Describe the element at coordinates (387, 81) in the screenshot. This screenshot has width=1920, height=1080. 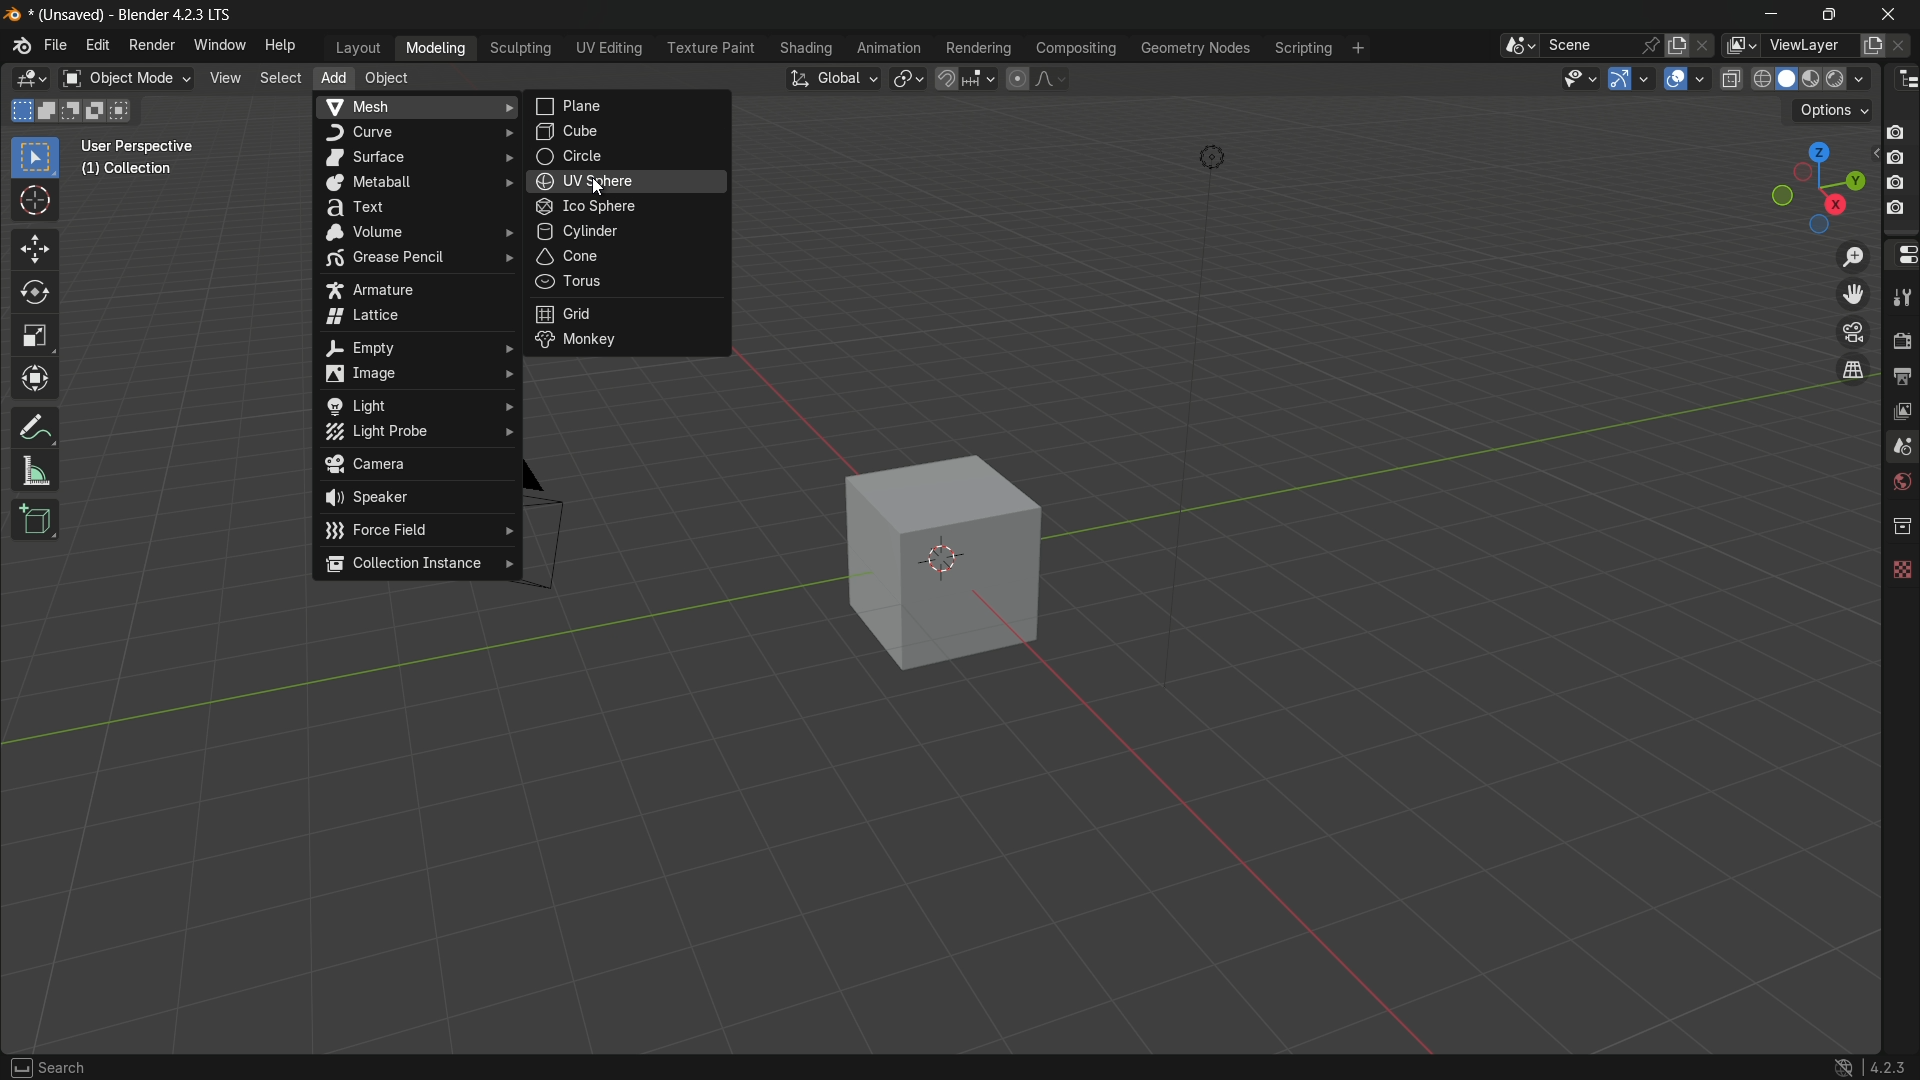
I see `object` at that location.